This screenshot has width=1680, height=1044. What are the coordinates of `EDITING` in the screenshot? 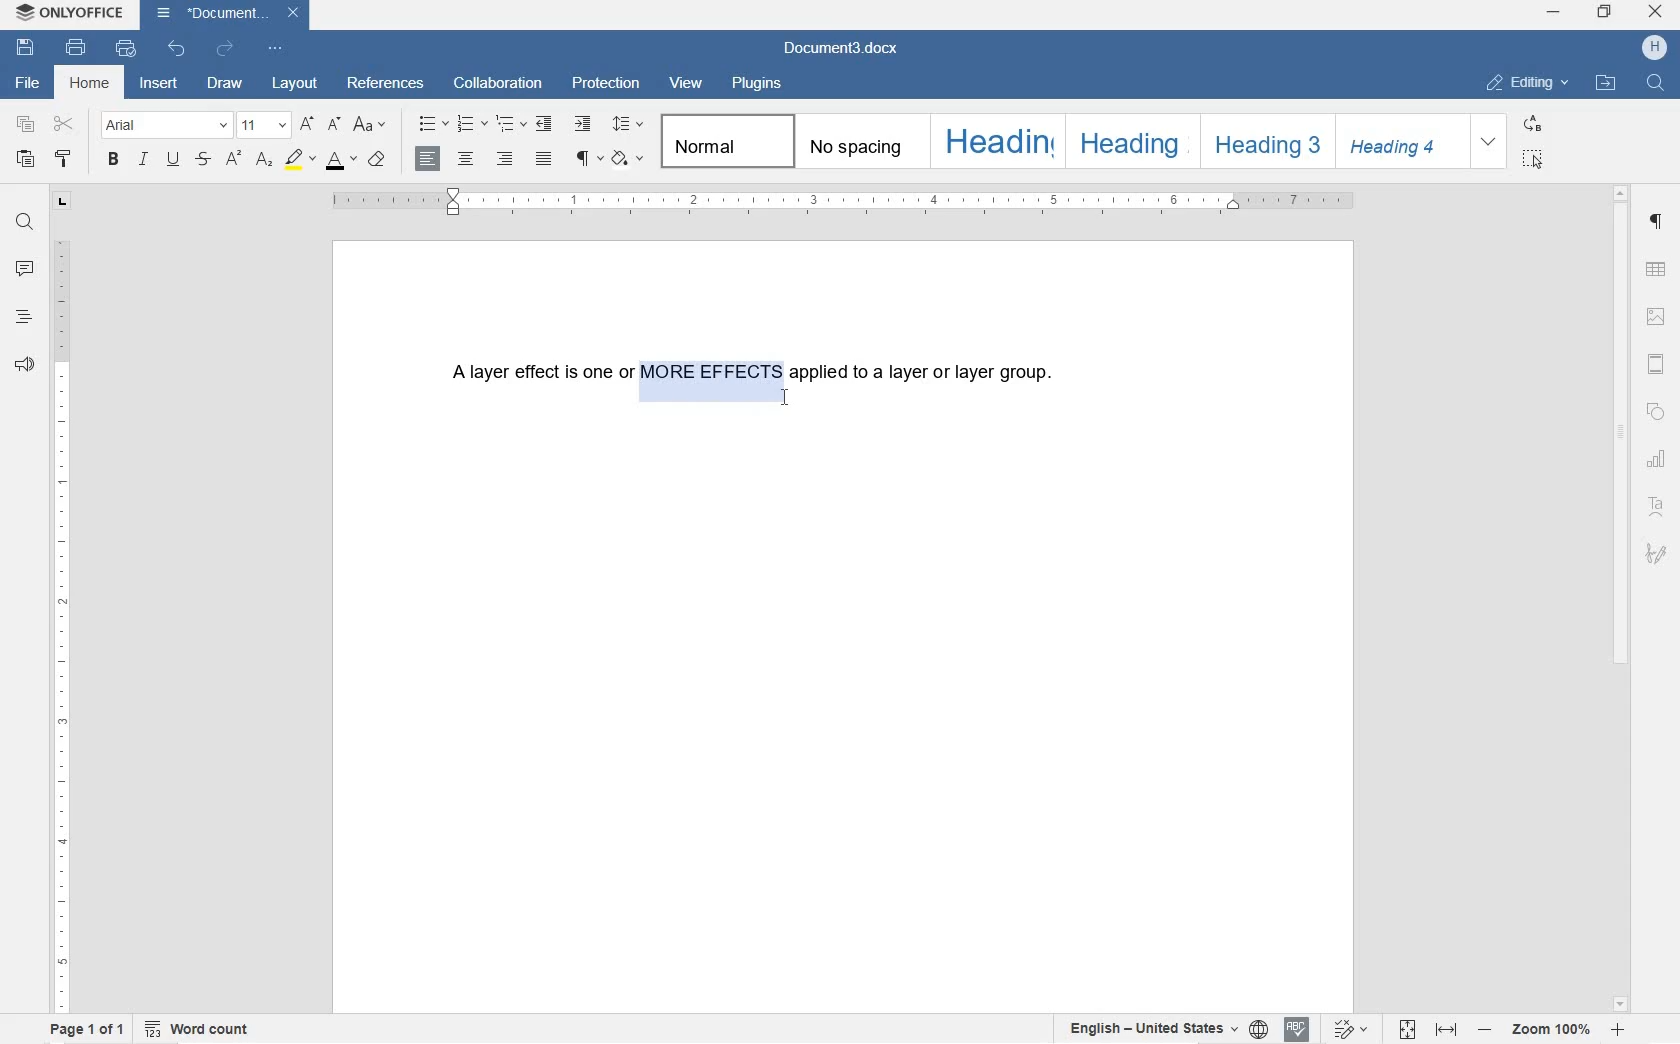 It's located at (1528, 78).